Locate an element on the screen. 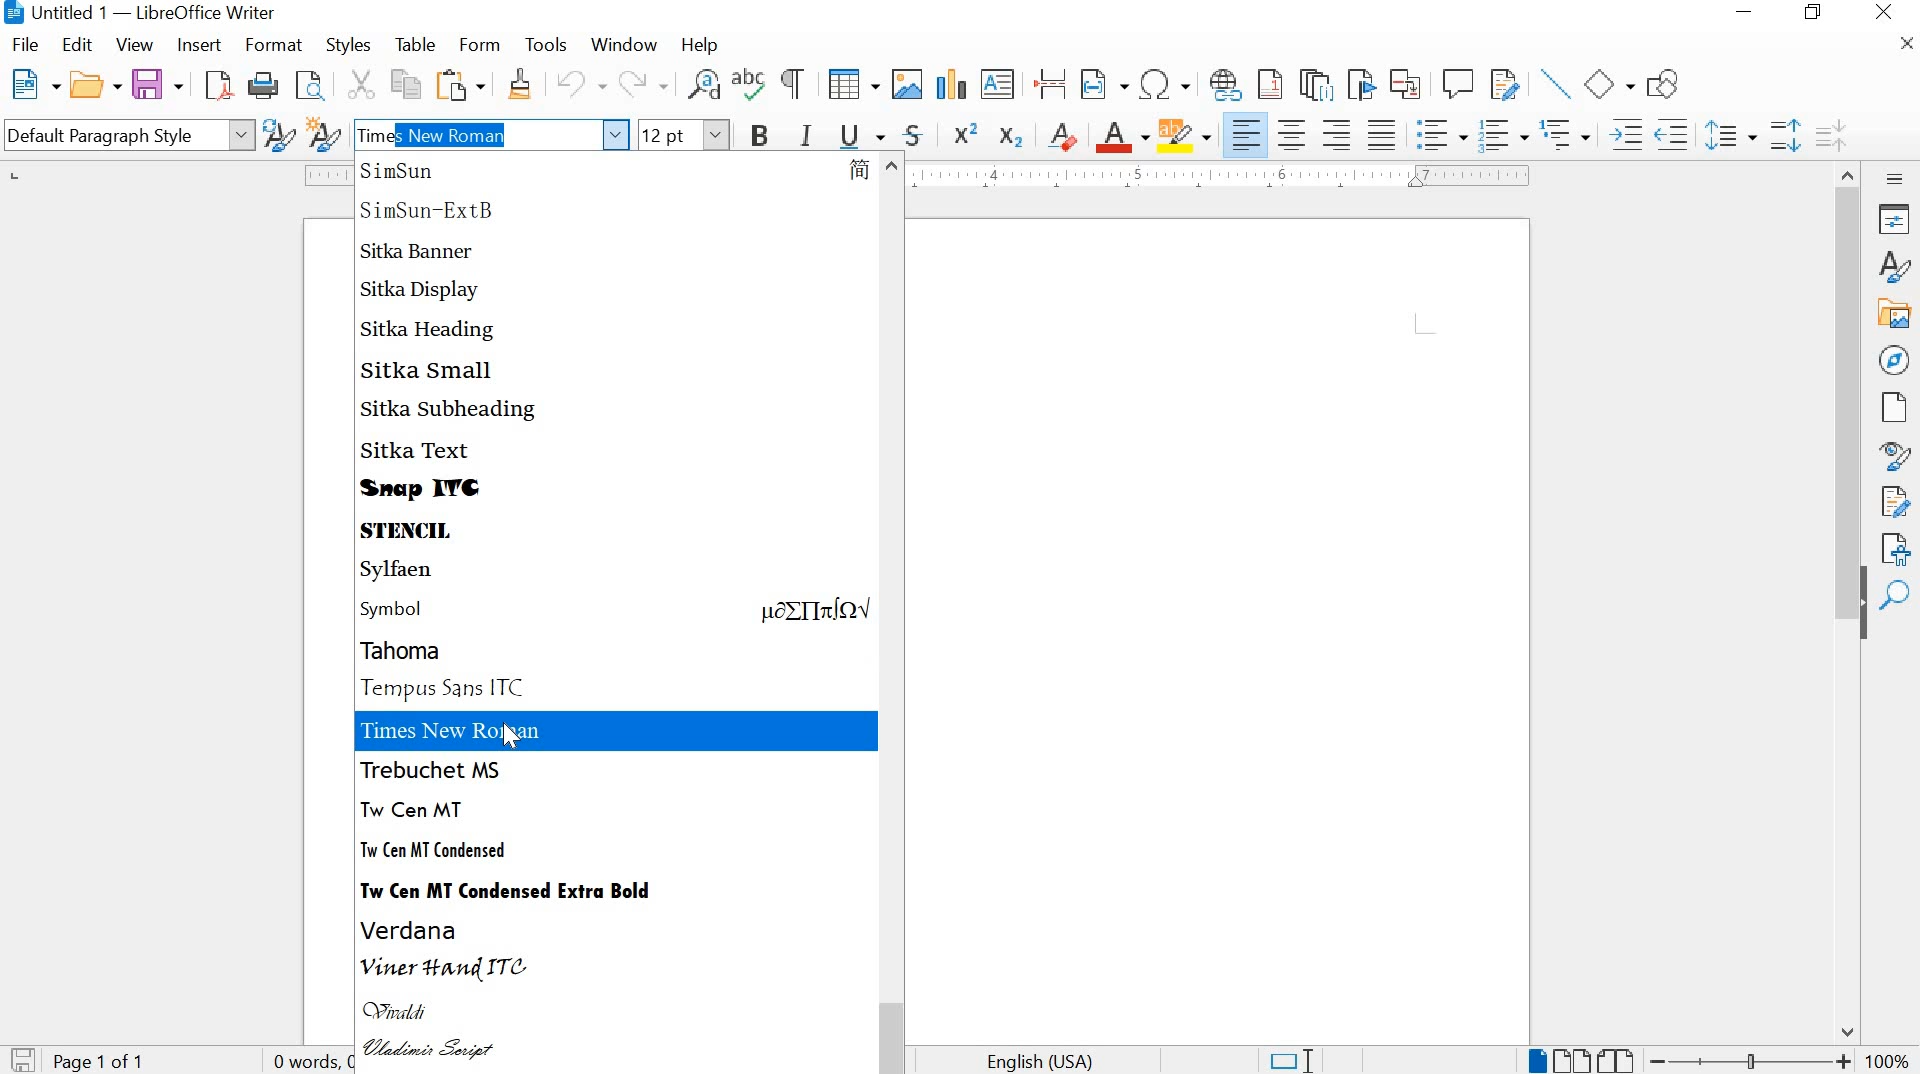 Image resolution: width=1920 pixels, height=1074 pixels. JUSTIFIED is located at coordinates (1381, 131).